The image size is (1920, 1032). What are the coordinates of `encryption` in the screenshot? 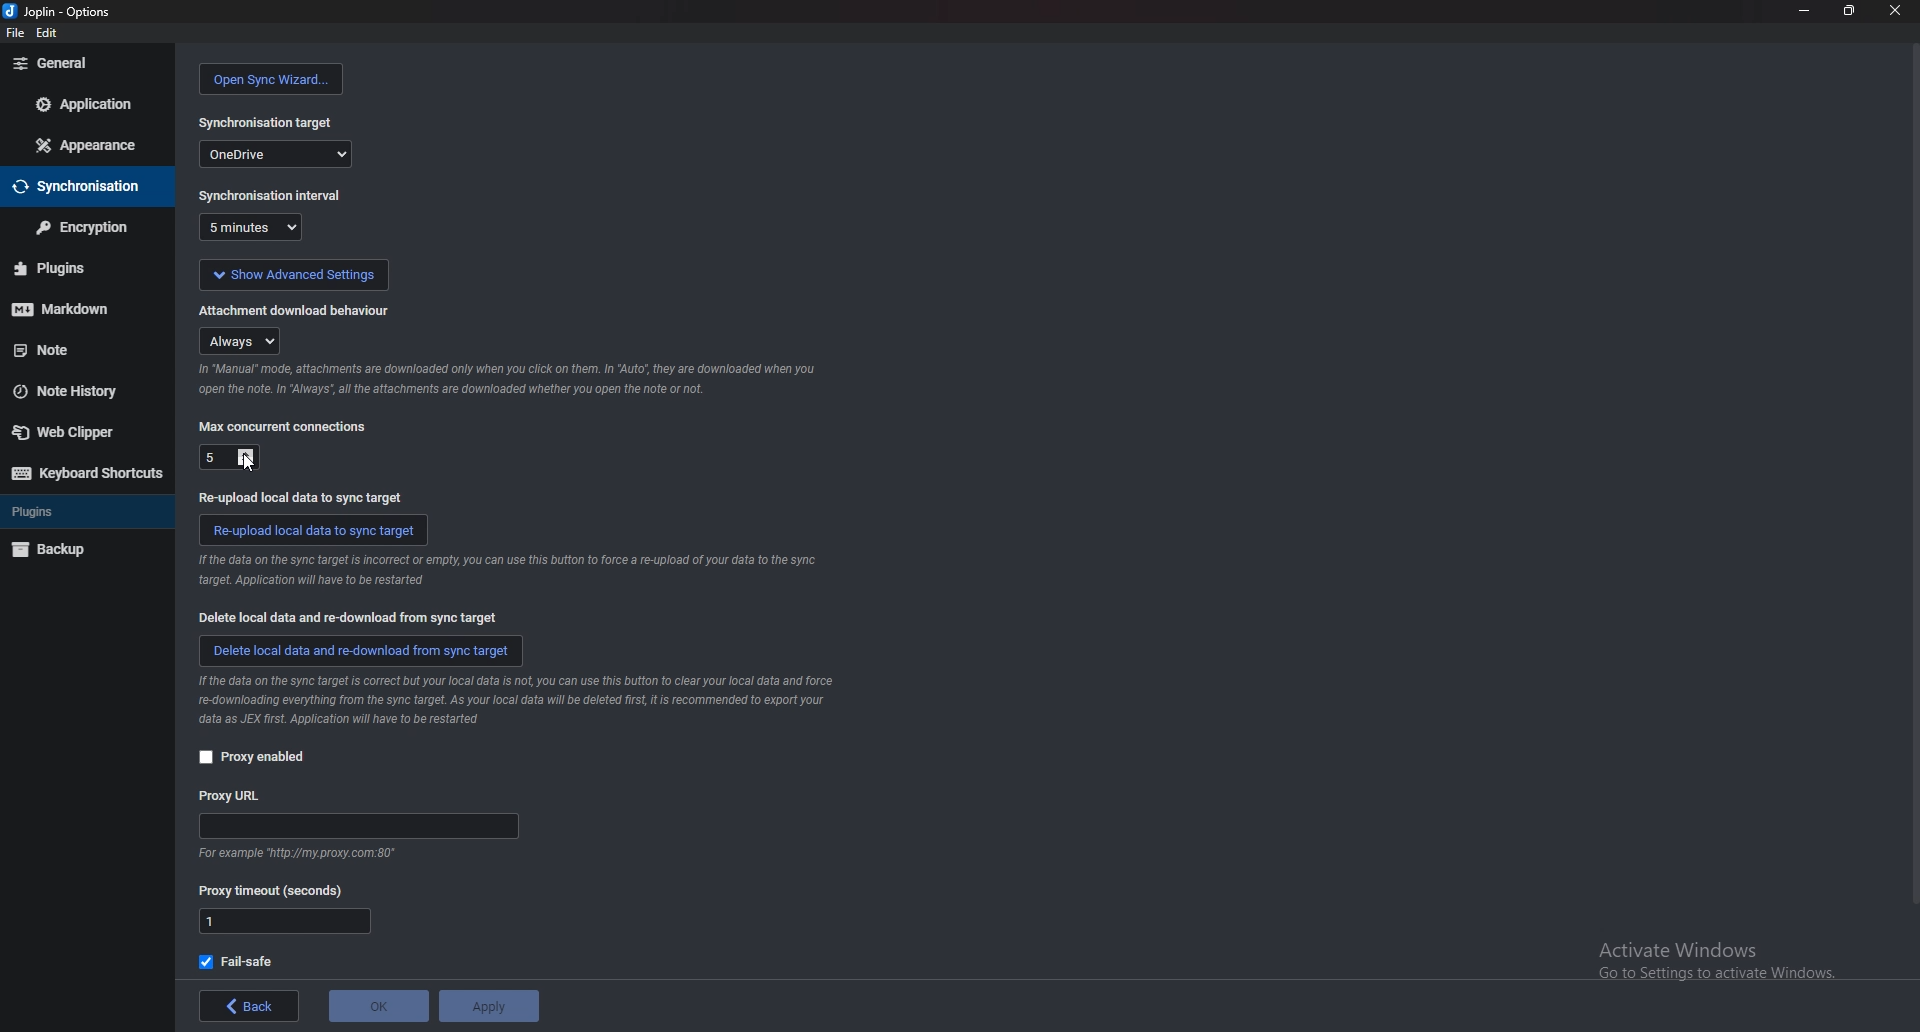 It's located at (86, 226).